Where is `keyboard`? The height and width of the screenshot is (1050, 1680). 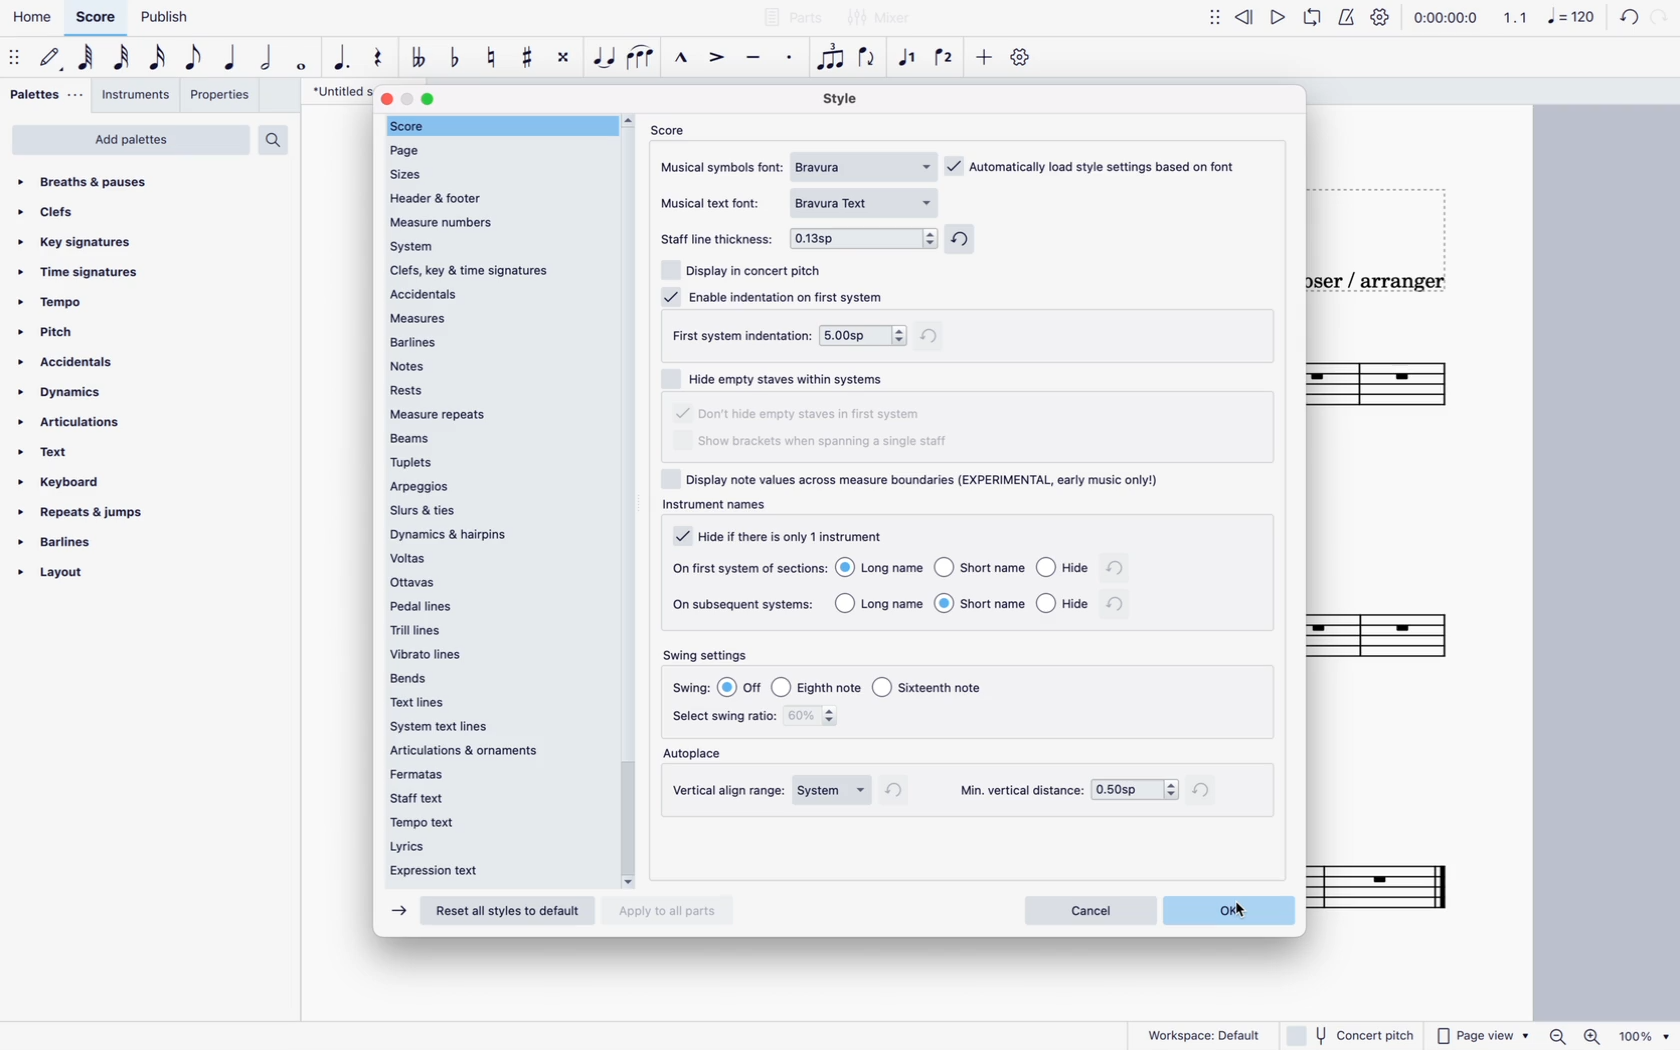 keyboard is located at coordinates (68, 482).